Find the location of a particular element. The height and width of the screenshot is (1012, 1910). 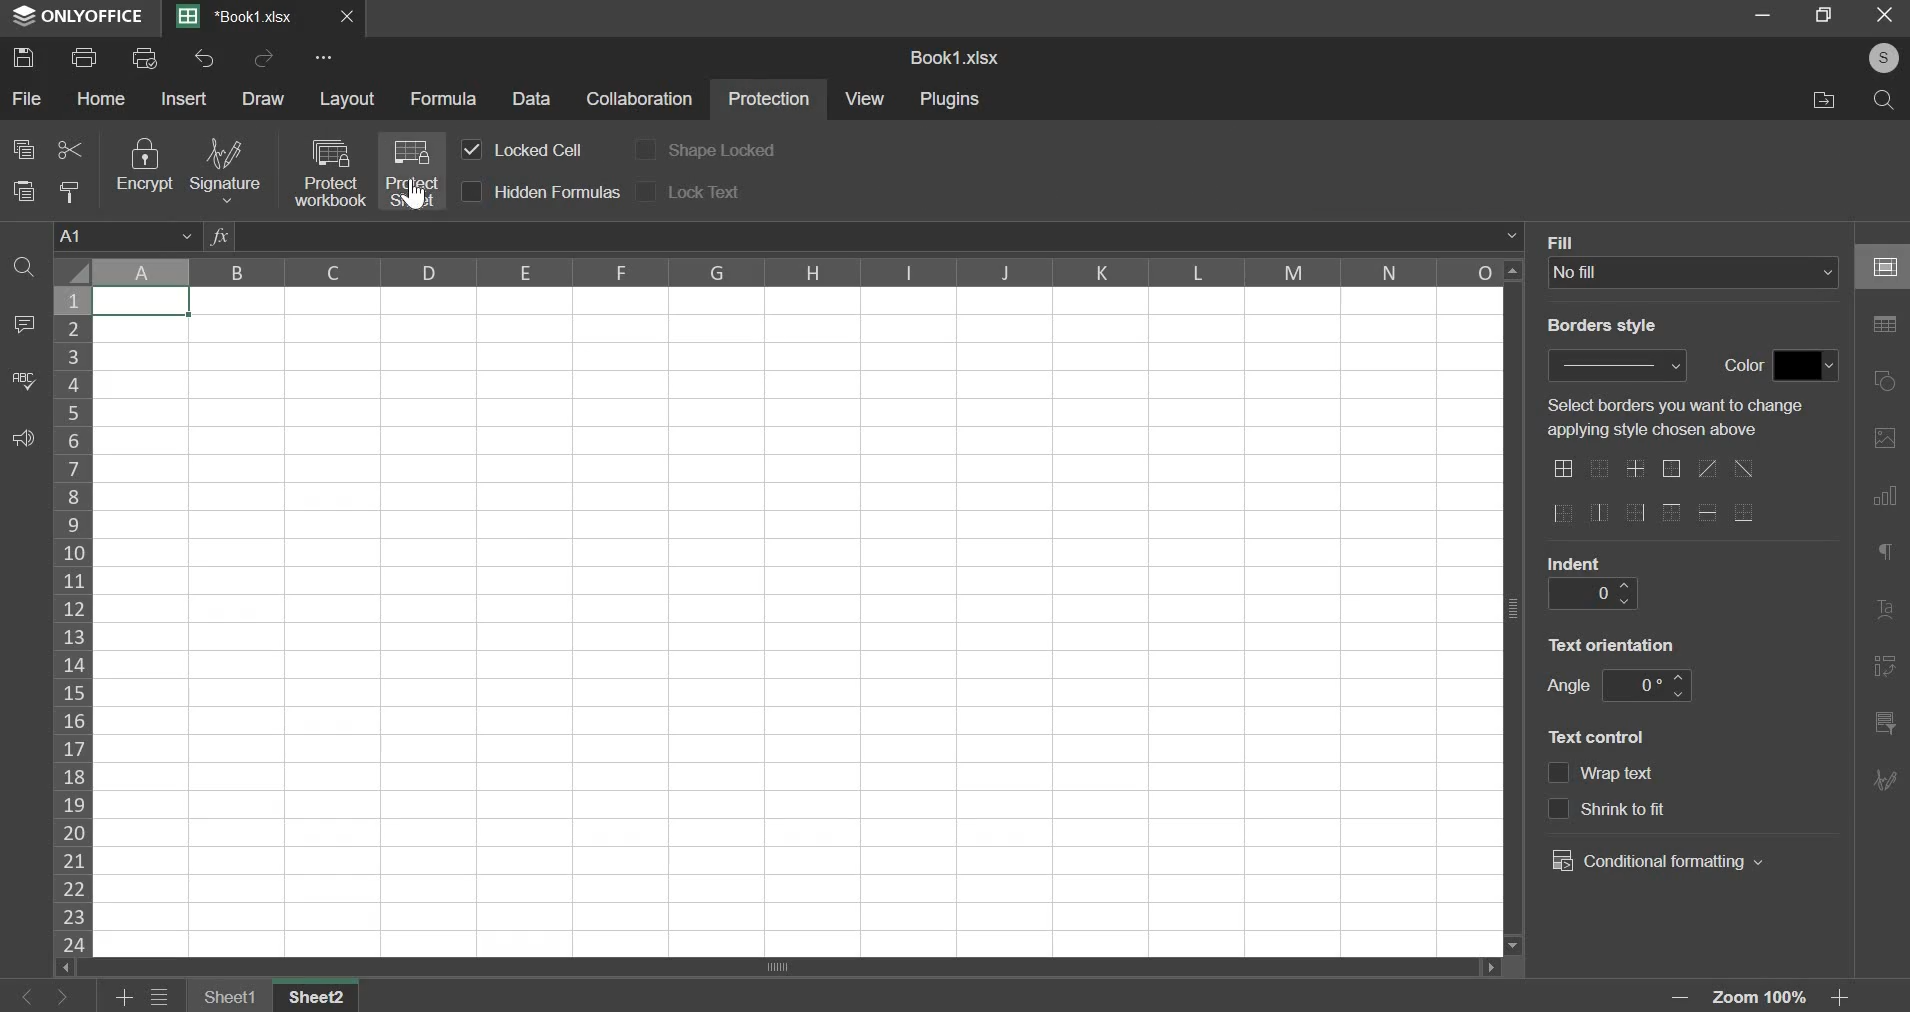

Minimise is located at coordinates (1825, 14).